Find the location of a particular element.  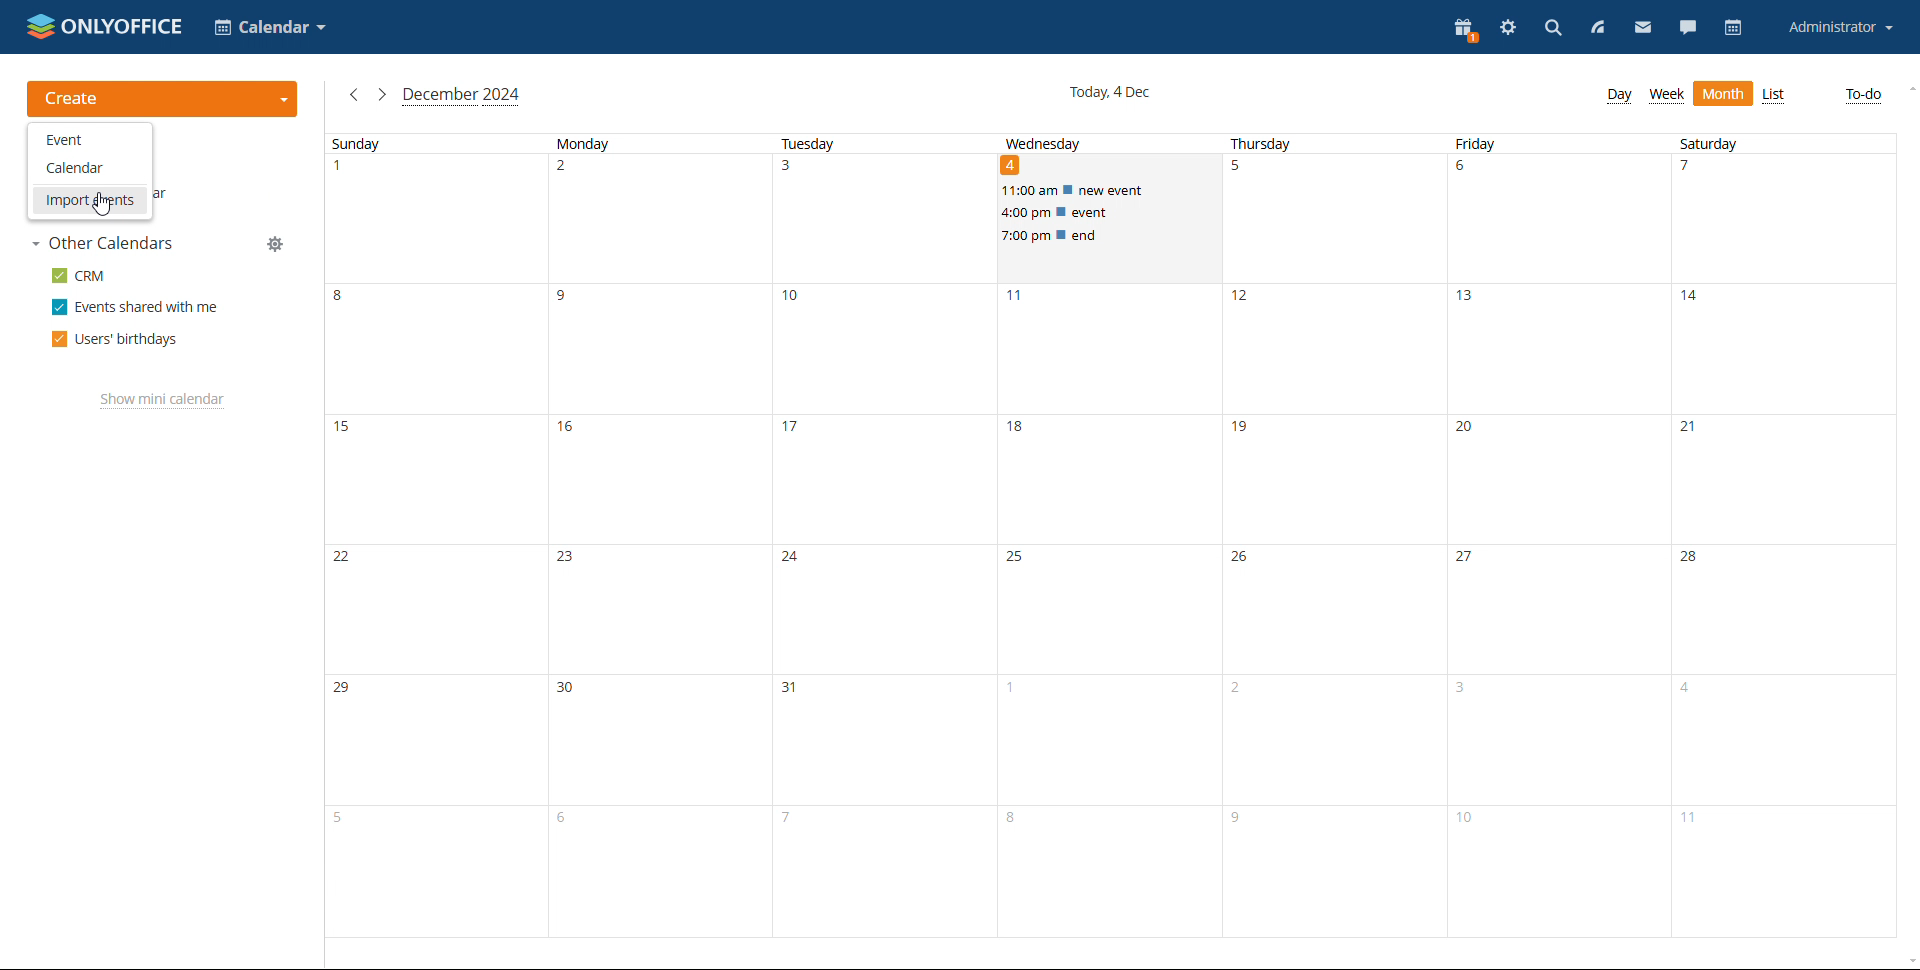

thursday is located at coordinates (1337, 537).